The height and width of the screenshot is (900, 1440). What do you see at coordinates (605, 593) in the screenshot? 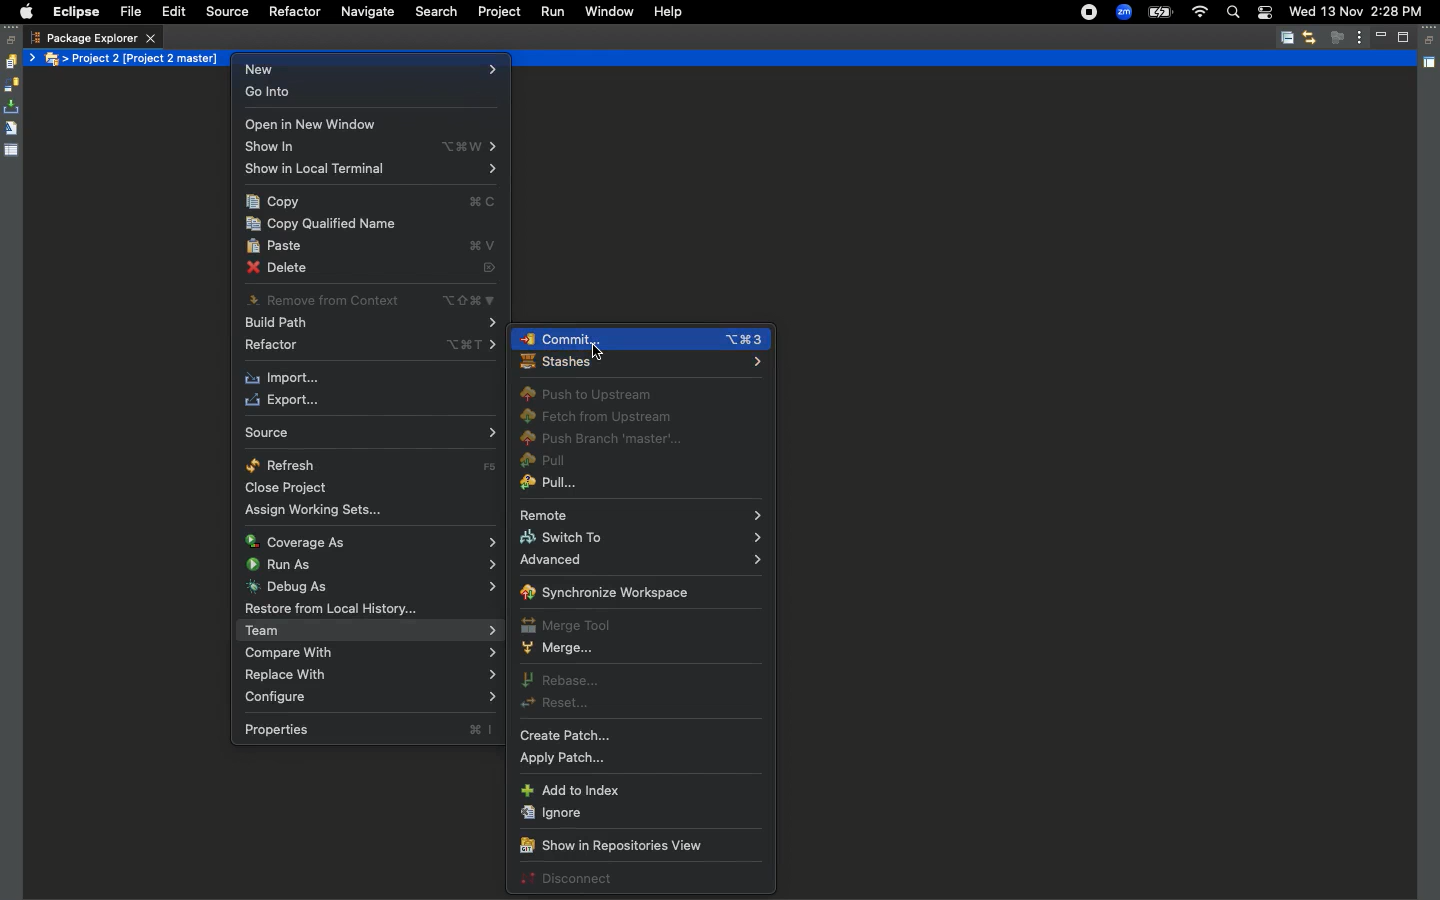
I see `Synchronize workspace` at bounding box center [605, 593].